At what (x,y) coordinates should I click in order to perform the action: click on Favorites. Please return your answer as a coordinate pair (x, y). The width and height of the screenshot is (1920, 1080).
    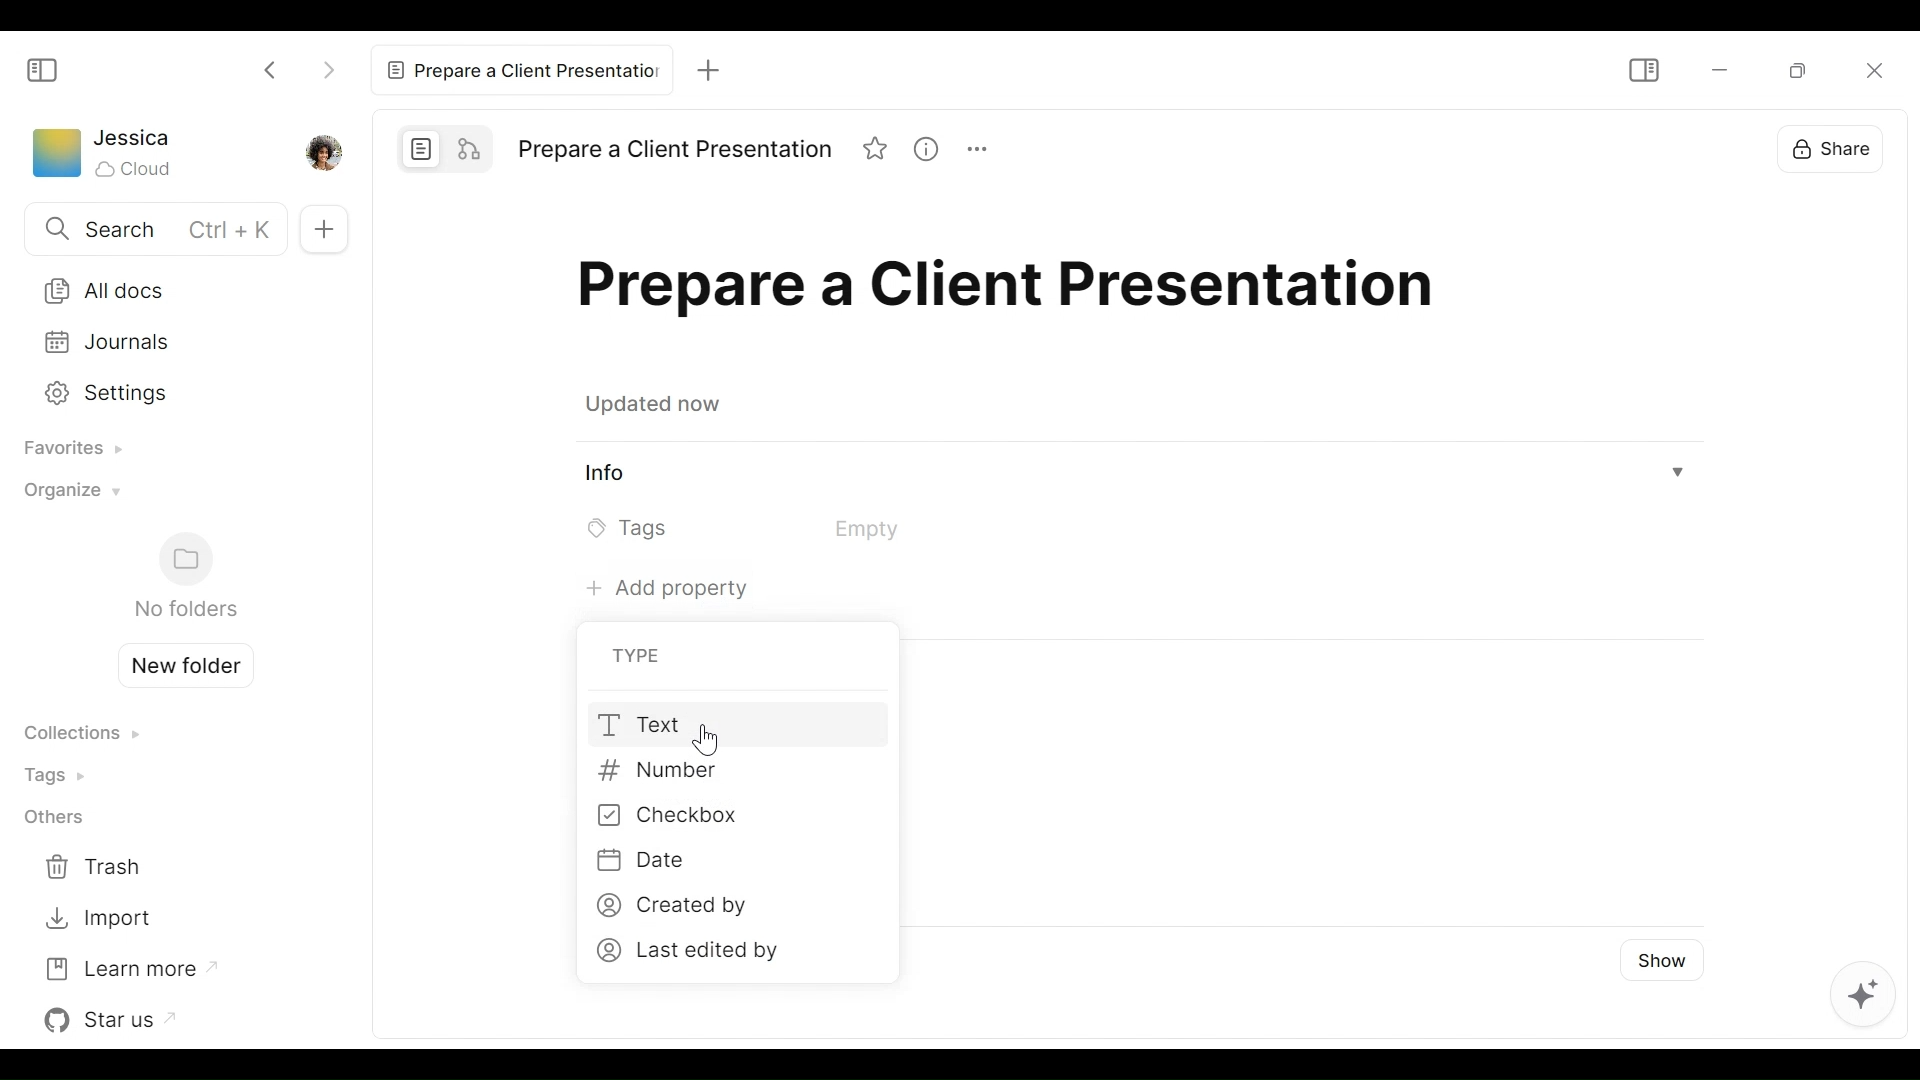
    Looking at the image, I should click on (66, 450).